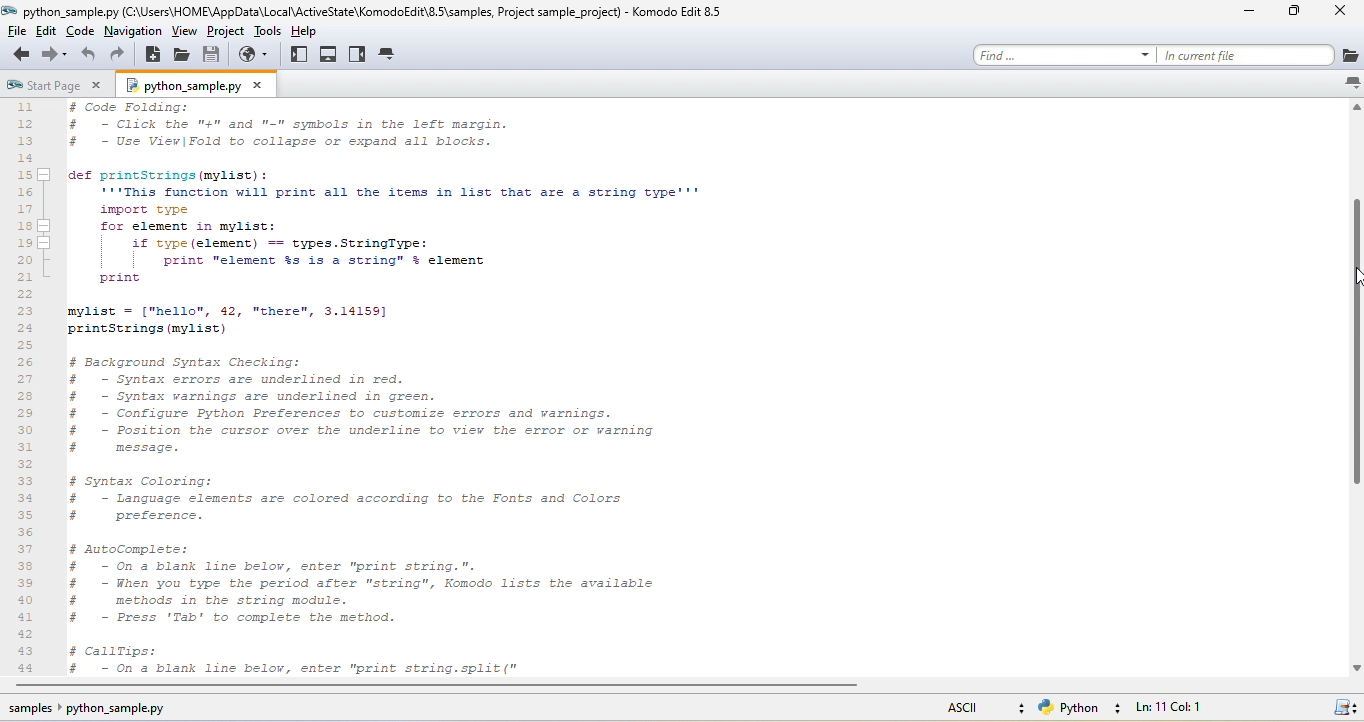  I want to click on right pane, so click(357, 54).